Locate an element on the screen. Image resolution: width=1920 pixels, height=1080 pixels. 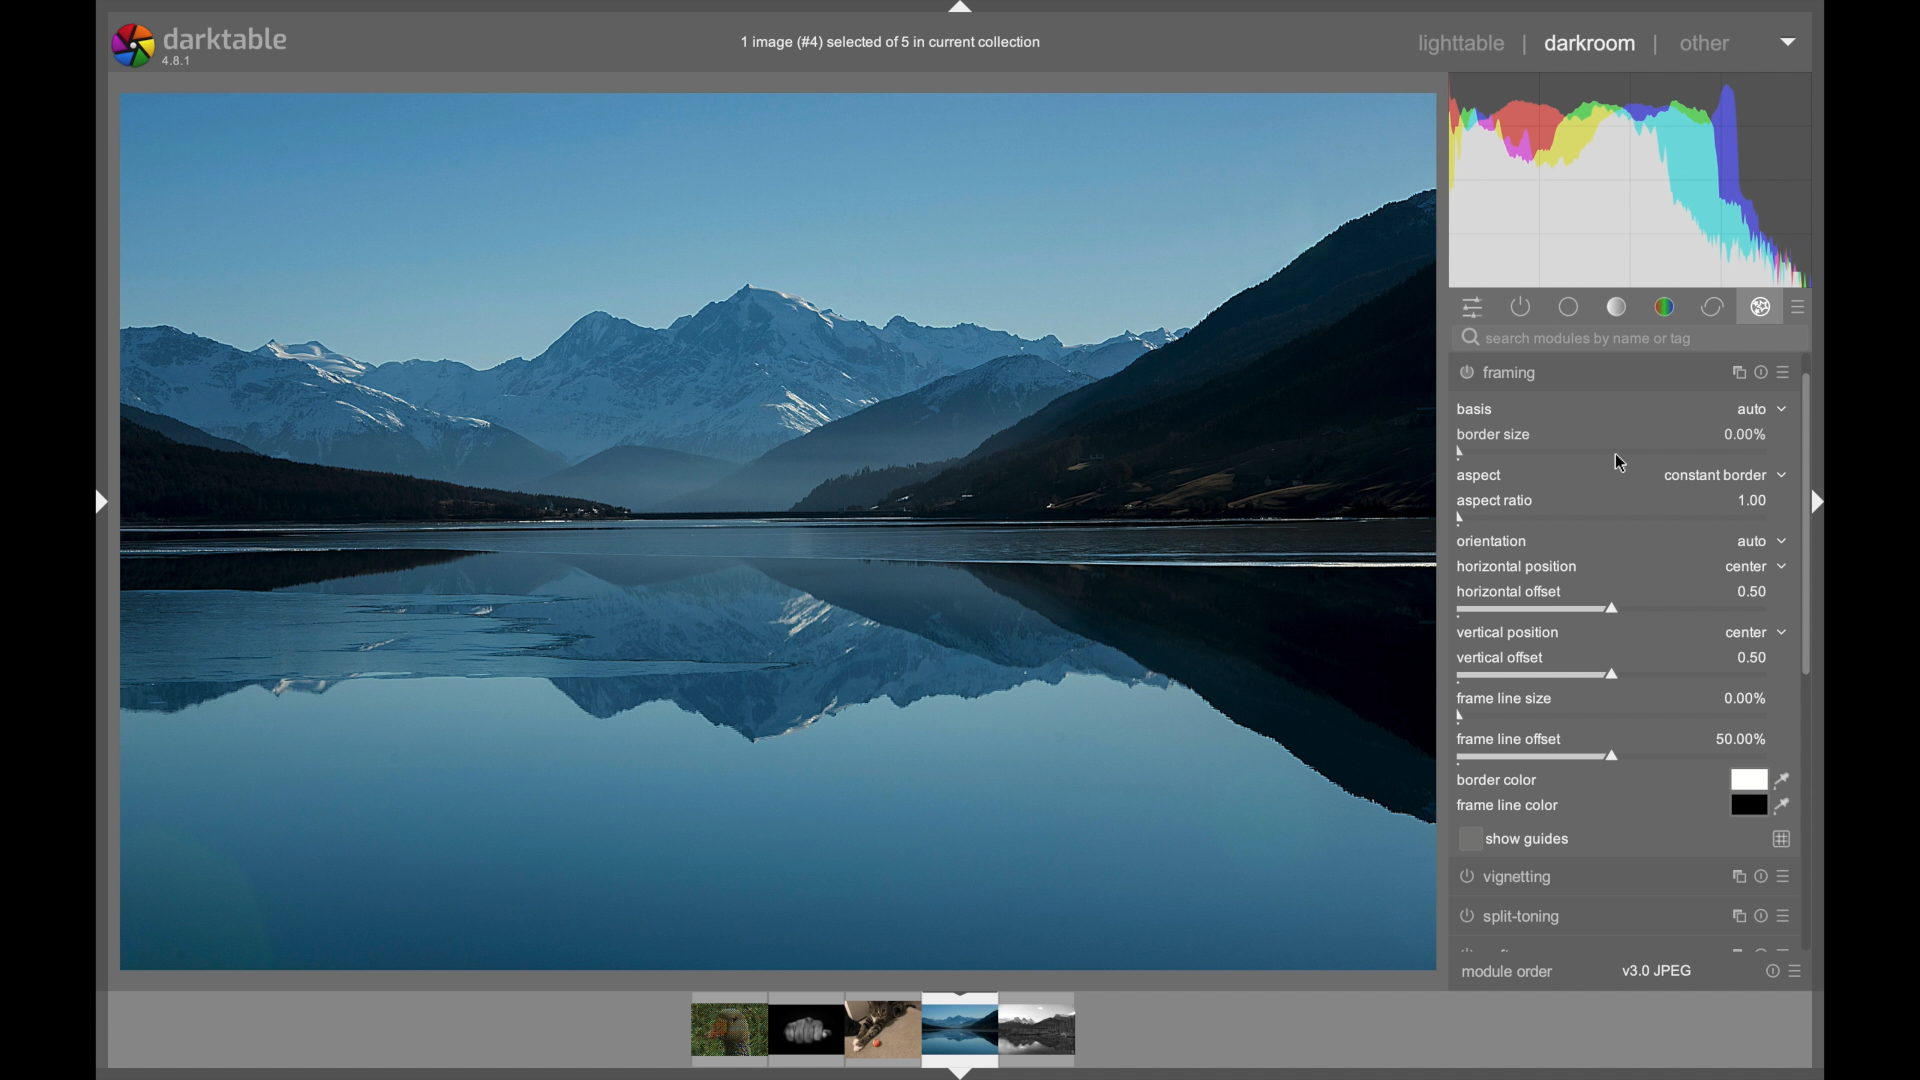
color picker tool is located at coordinates (1784, 779).